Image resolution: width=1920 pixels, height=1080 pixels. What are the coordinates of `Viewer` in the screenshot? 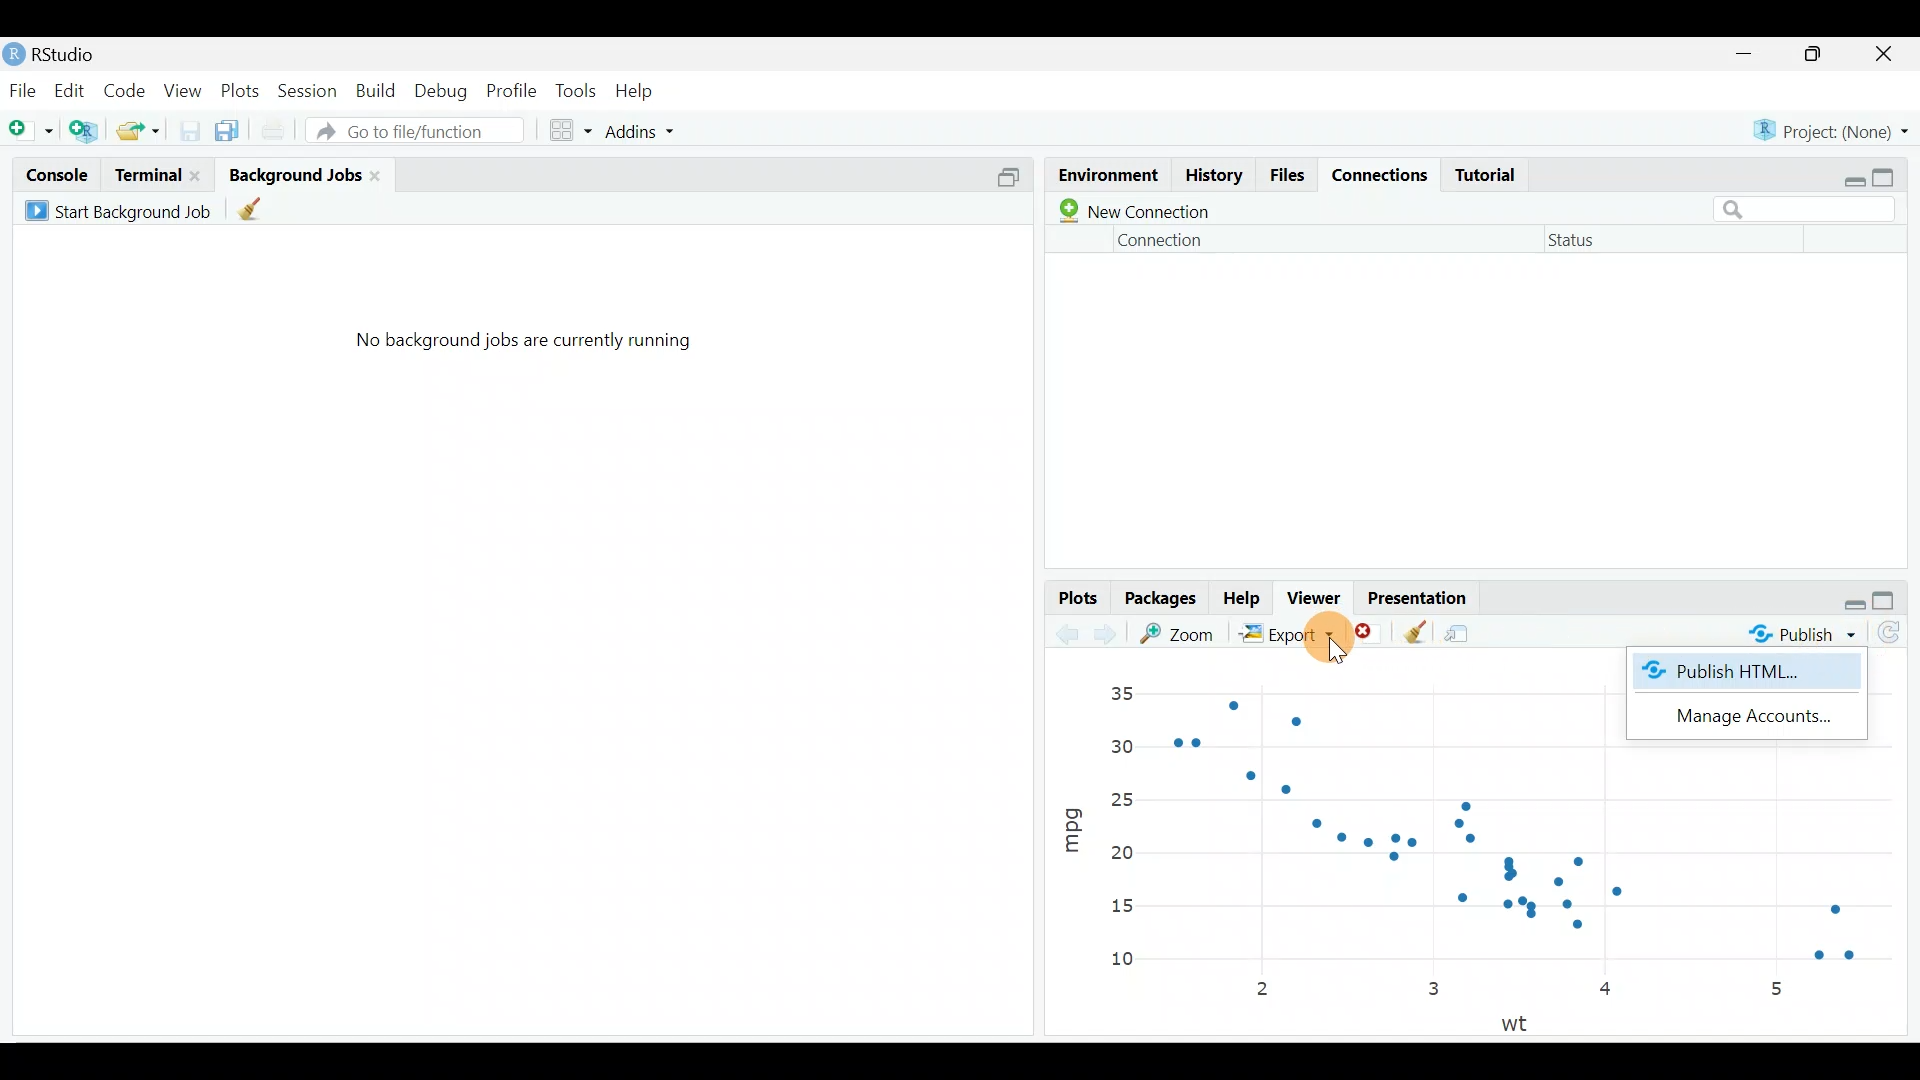 It's located at (1319, 597).